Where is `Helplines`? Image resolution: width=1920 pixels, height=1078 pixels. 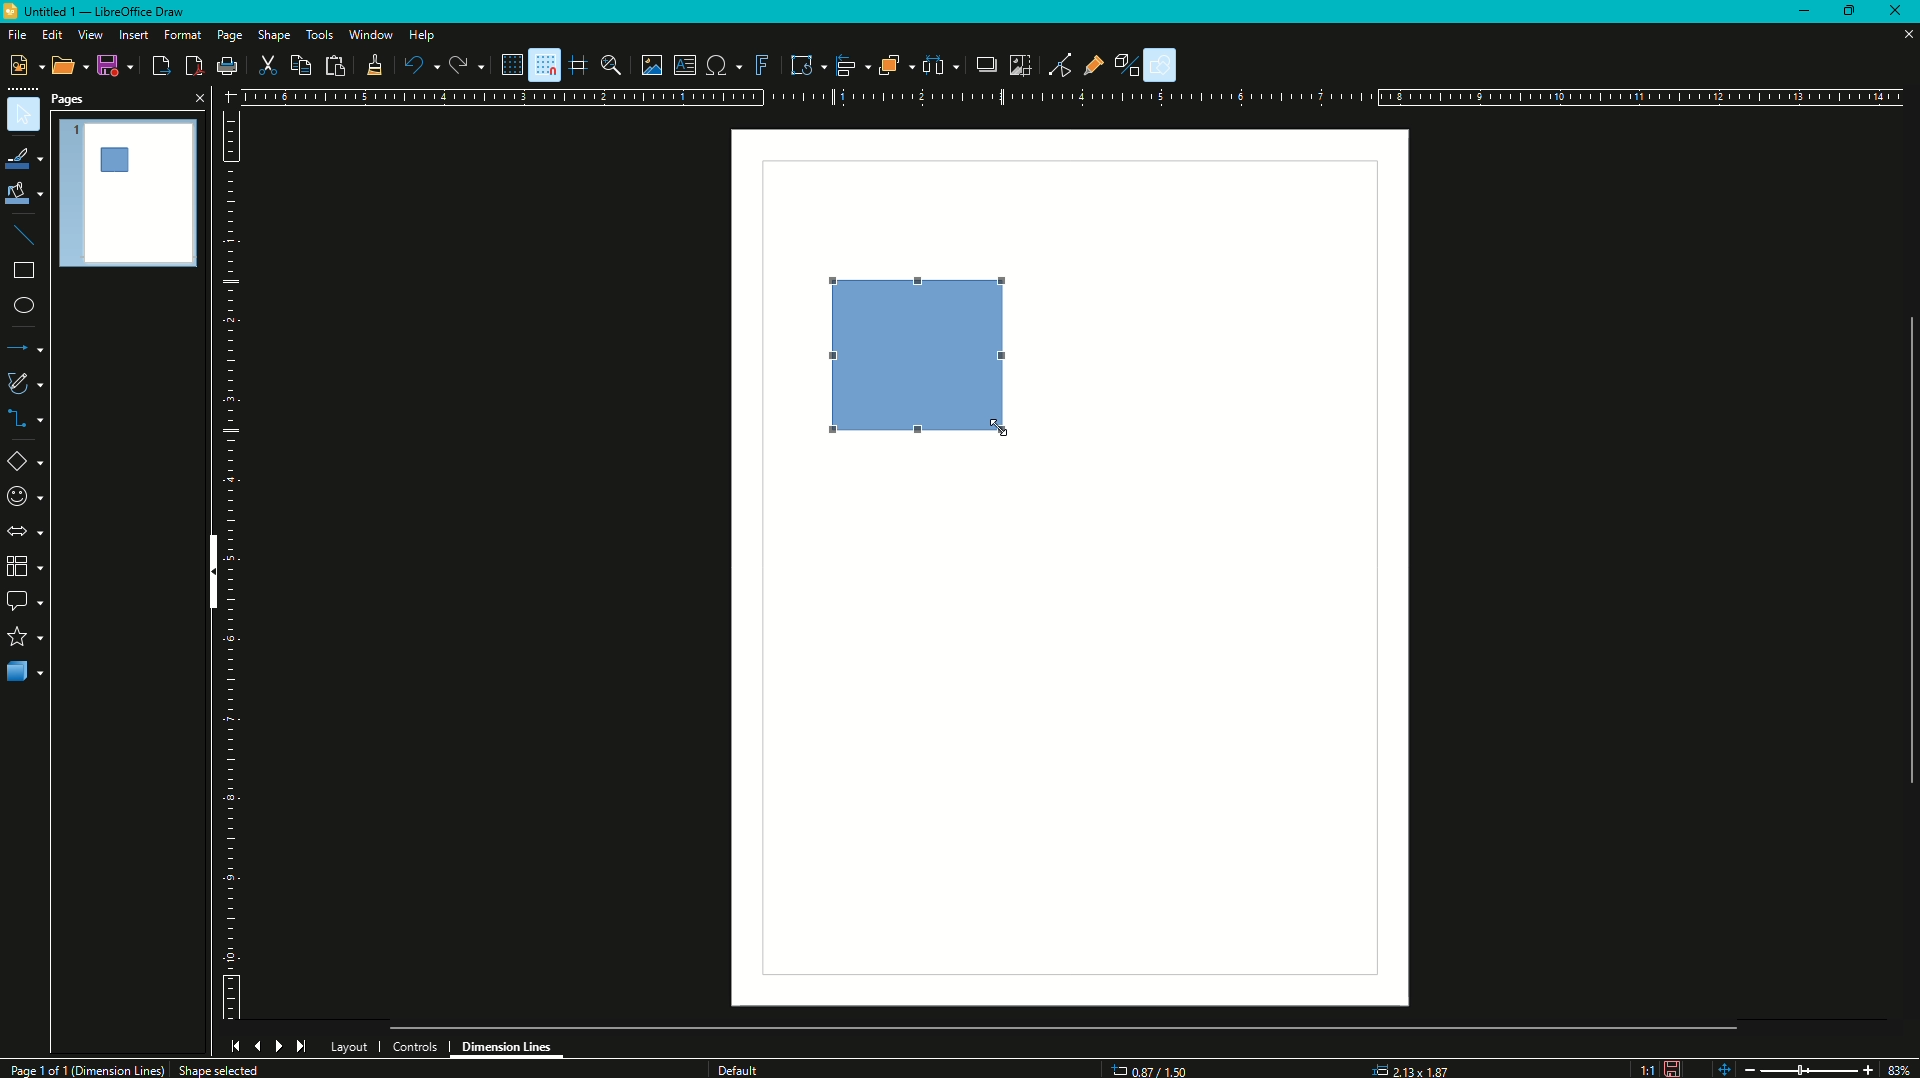 Helplines is located at coordinates (578, 65).